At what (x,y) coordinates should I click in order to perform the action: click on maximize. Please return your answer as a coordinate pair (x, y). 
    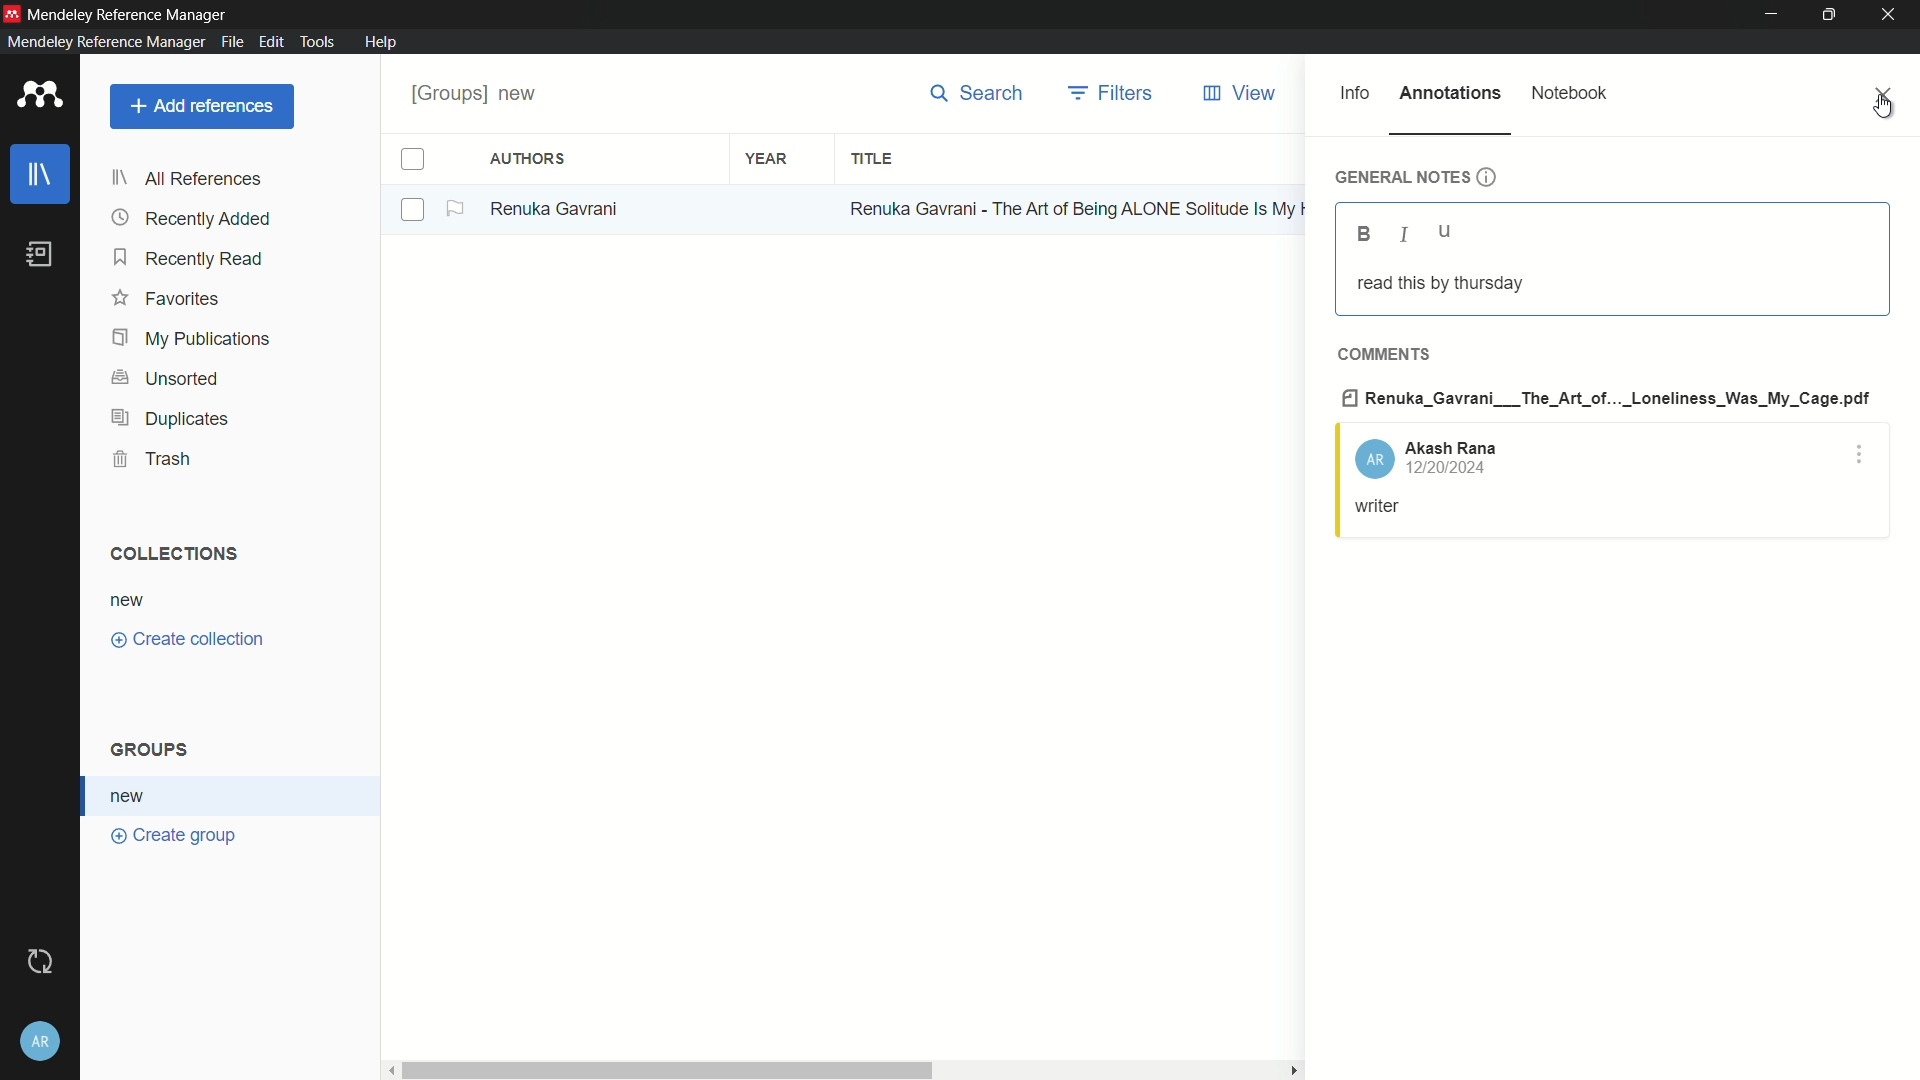
    Looking at the image, I should click on (1831, 15).